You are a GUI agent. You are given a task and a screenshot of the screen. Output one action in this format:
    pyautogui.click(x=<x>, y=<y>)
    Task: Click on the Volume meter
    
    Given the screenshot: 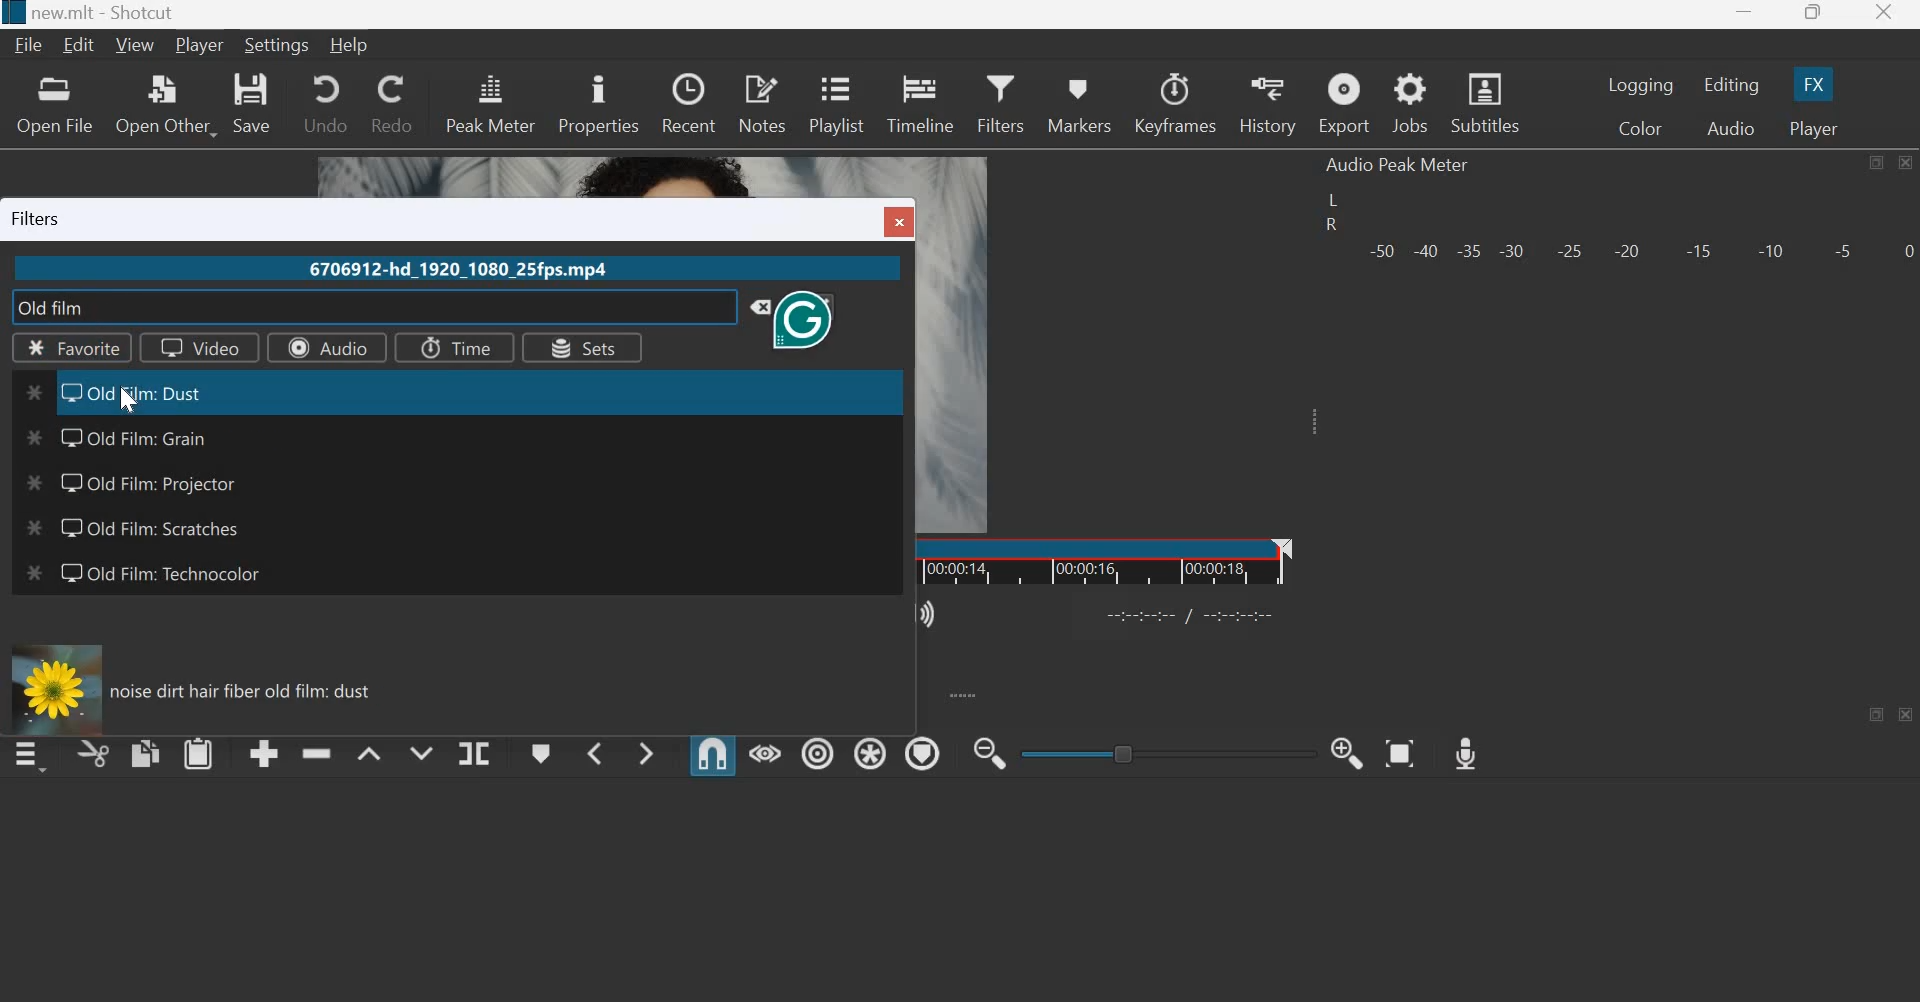 What is the action you would take?
    pyautogui.click(x=1639, y=248)
    